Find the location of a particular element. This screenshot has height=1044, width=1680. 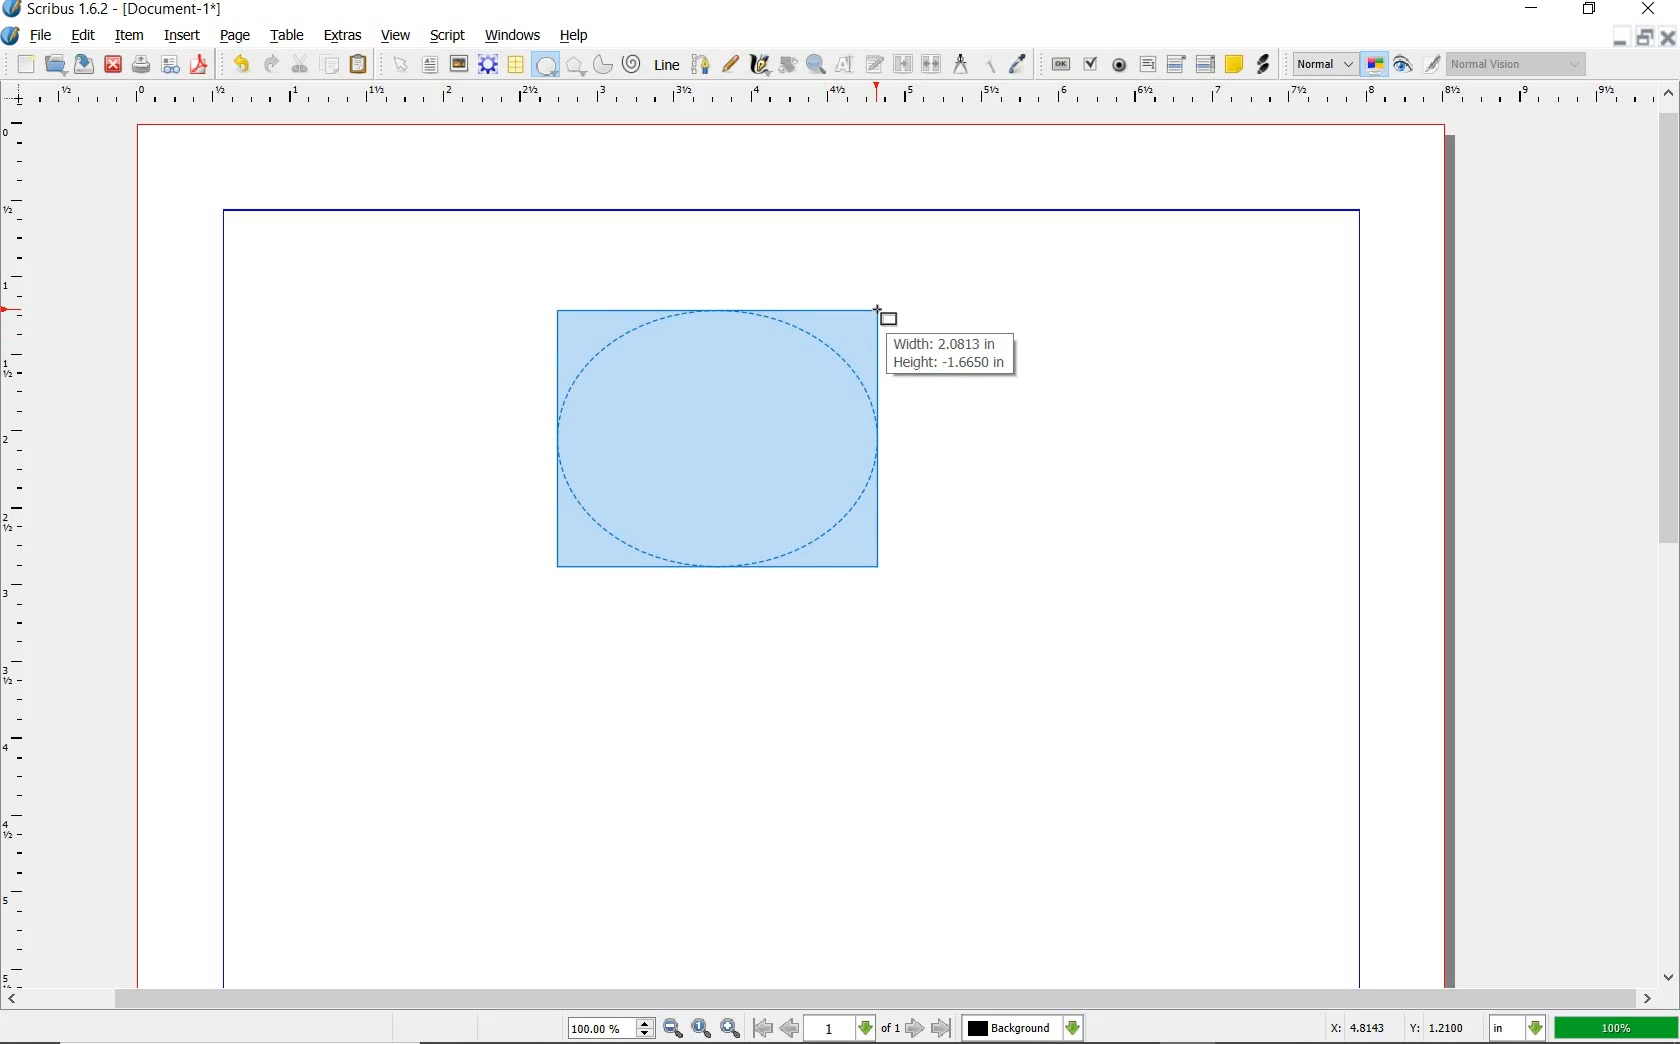

width & height measurements is located at coordinates (953, 353).